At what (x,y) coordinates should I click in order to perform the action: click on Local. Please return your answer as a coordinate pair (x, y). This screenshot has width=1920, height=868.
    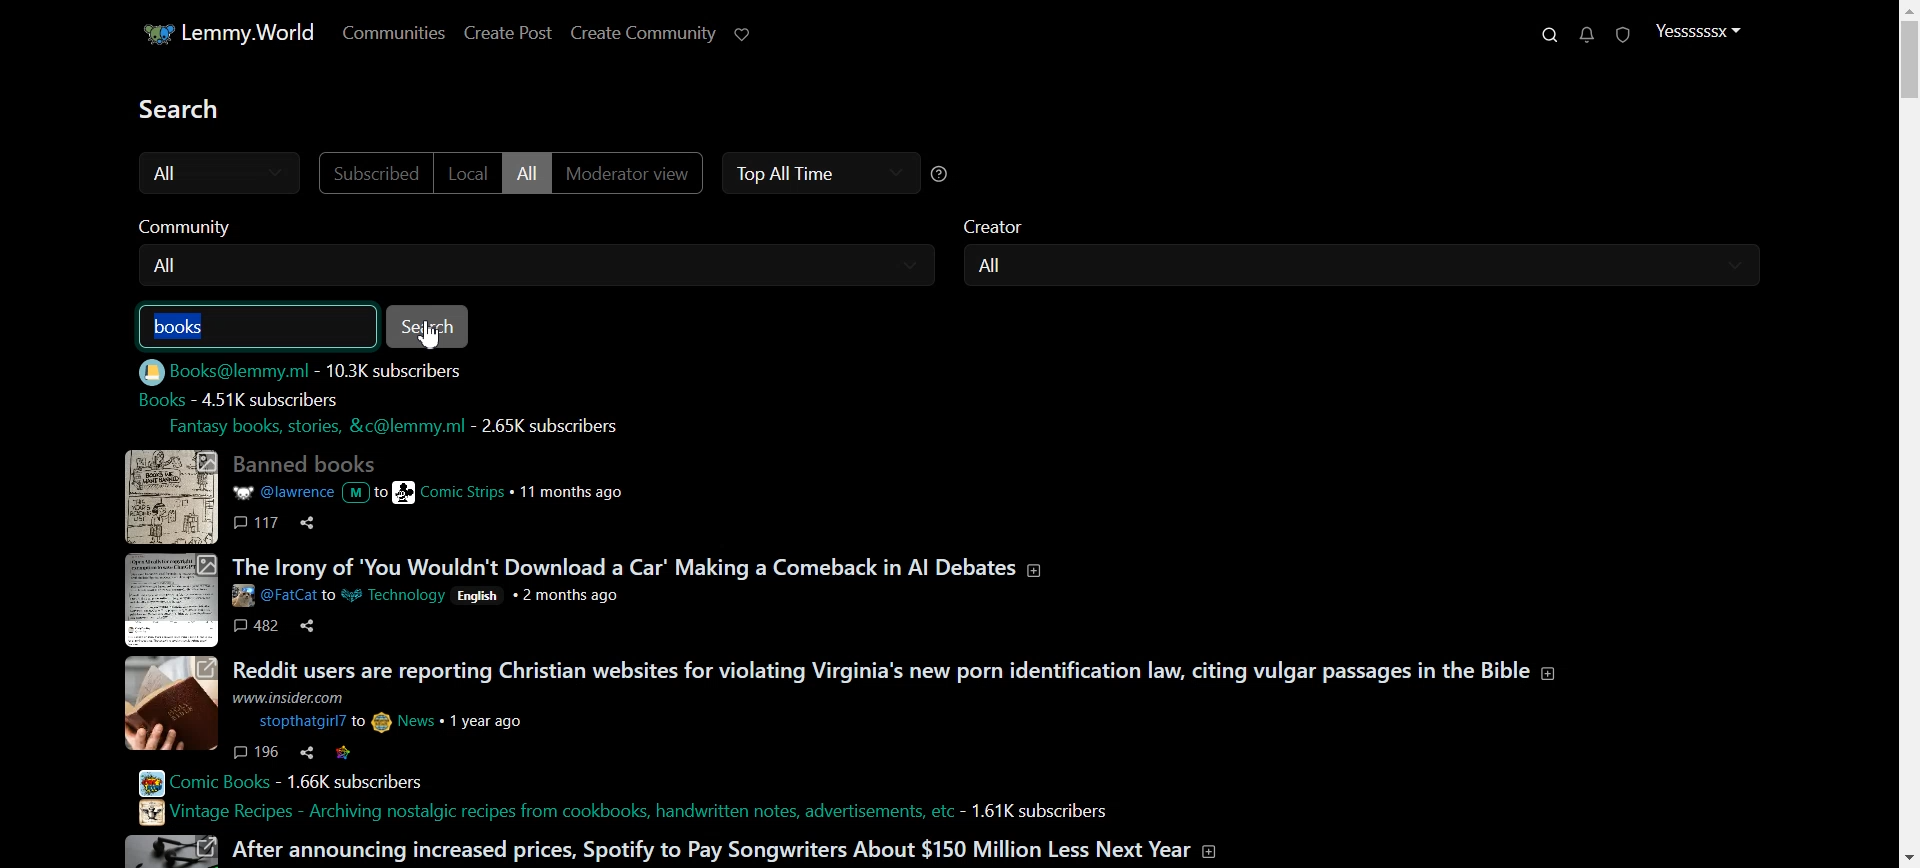
    Looking at the image, I should click on (476, 174).